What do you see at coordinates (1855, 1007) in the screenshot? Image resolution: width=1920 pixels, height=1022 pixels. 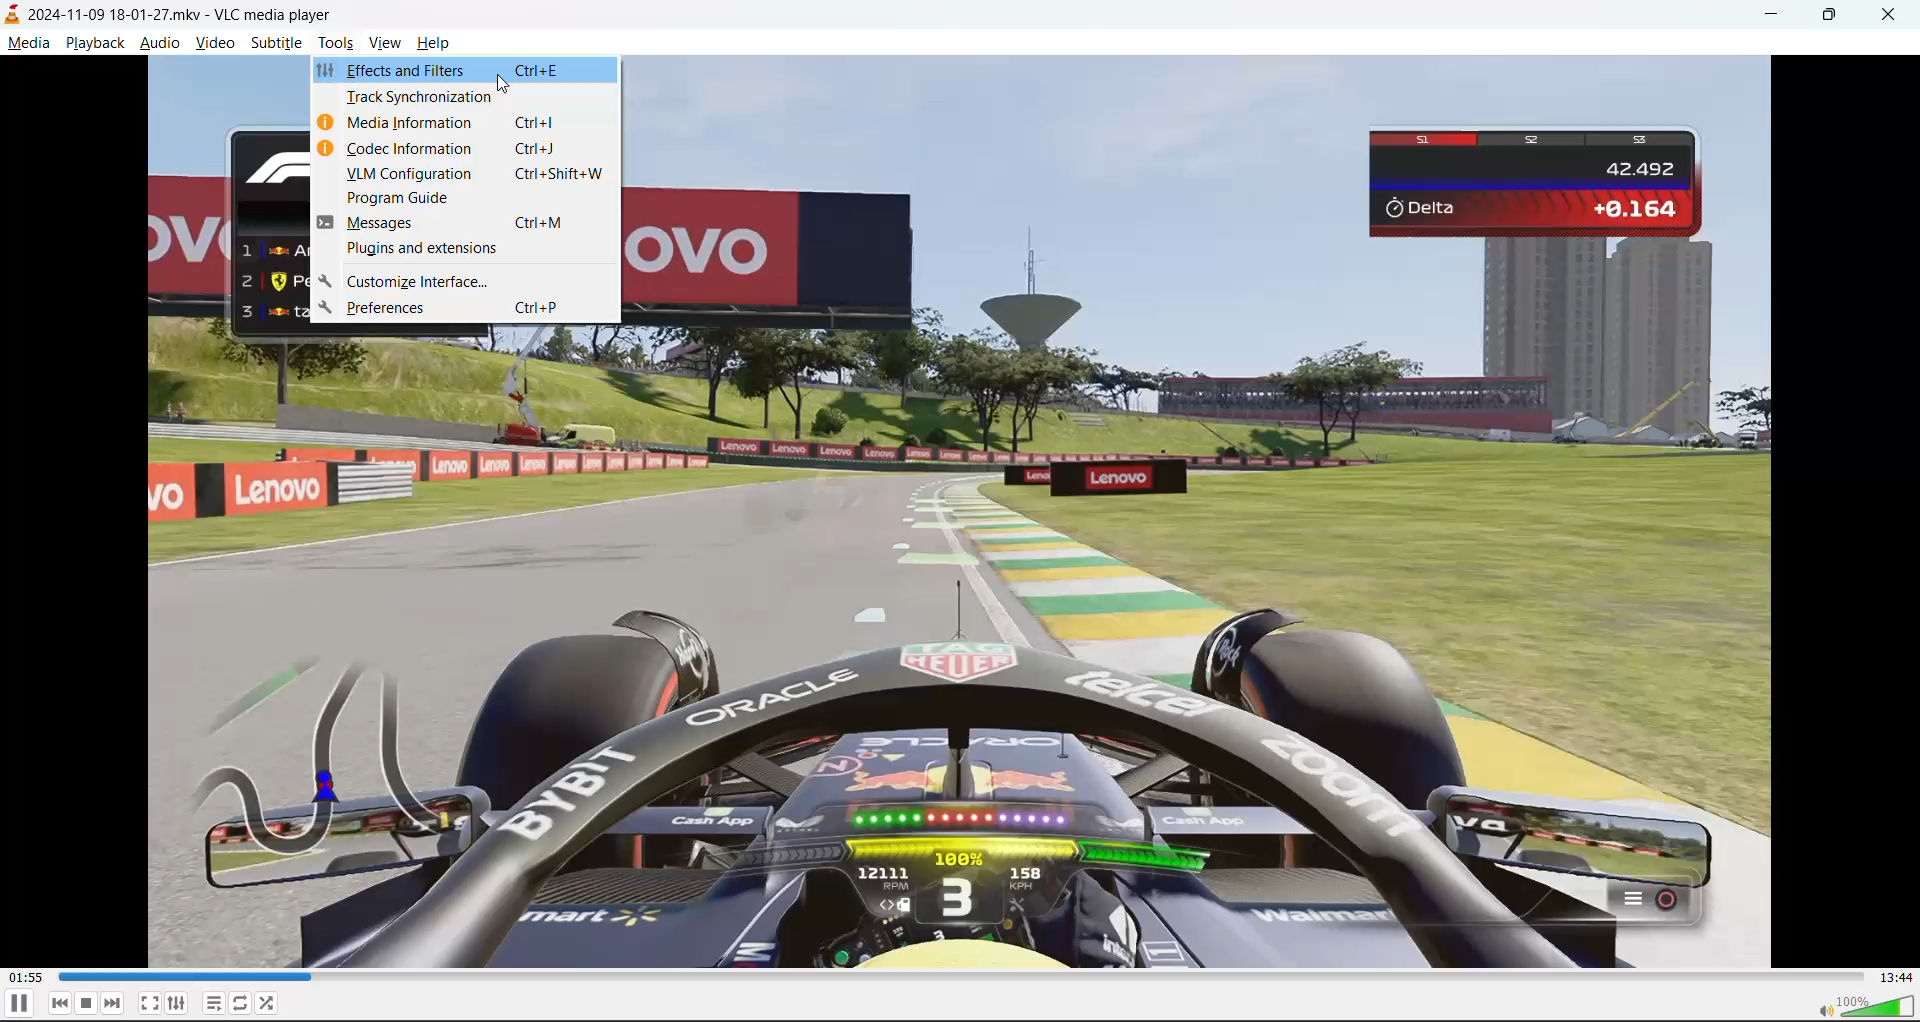 I see `volume` at bounding box center [1855, 1007].